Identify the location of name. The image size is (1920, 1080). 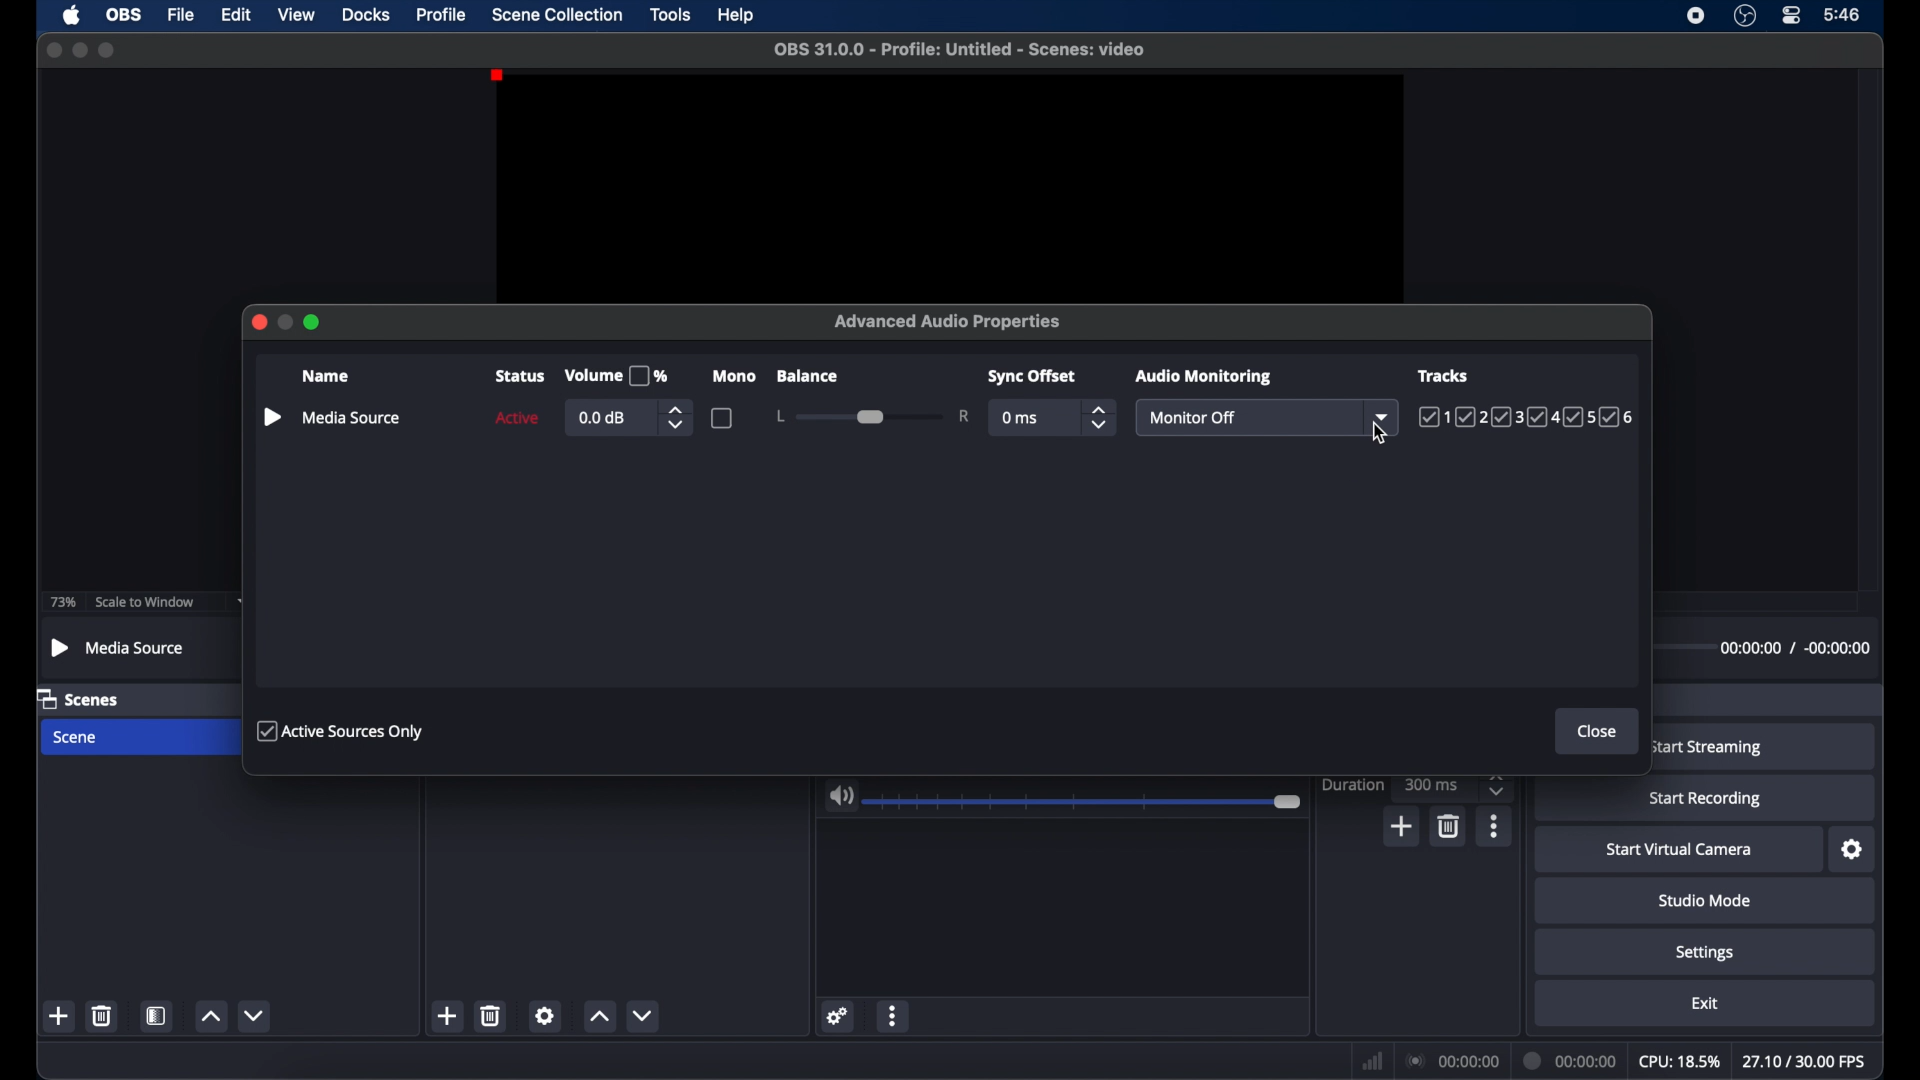
(328, 377).